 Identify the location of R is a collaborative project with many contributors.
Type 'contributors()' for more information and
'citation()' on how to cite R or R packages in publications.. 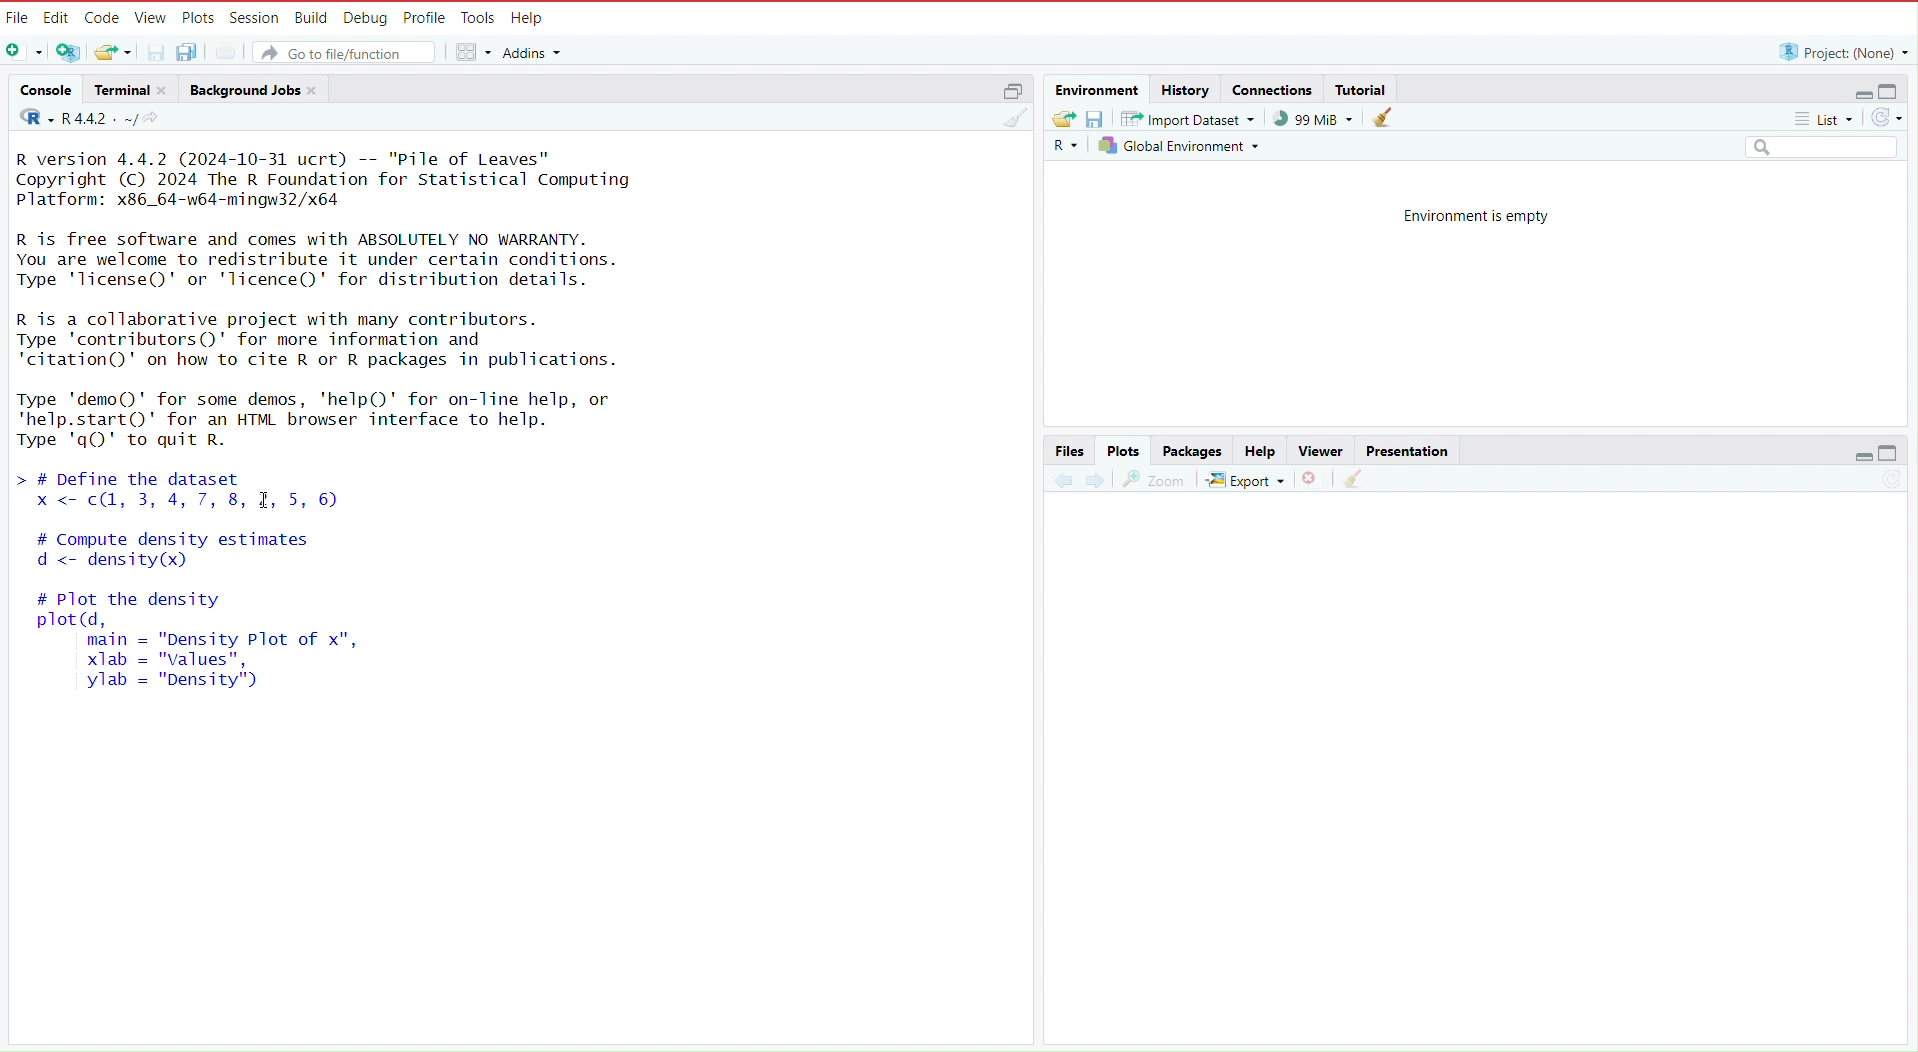
(331, 339).